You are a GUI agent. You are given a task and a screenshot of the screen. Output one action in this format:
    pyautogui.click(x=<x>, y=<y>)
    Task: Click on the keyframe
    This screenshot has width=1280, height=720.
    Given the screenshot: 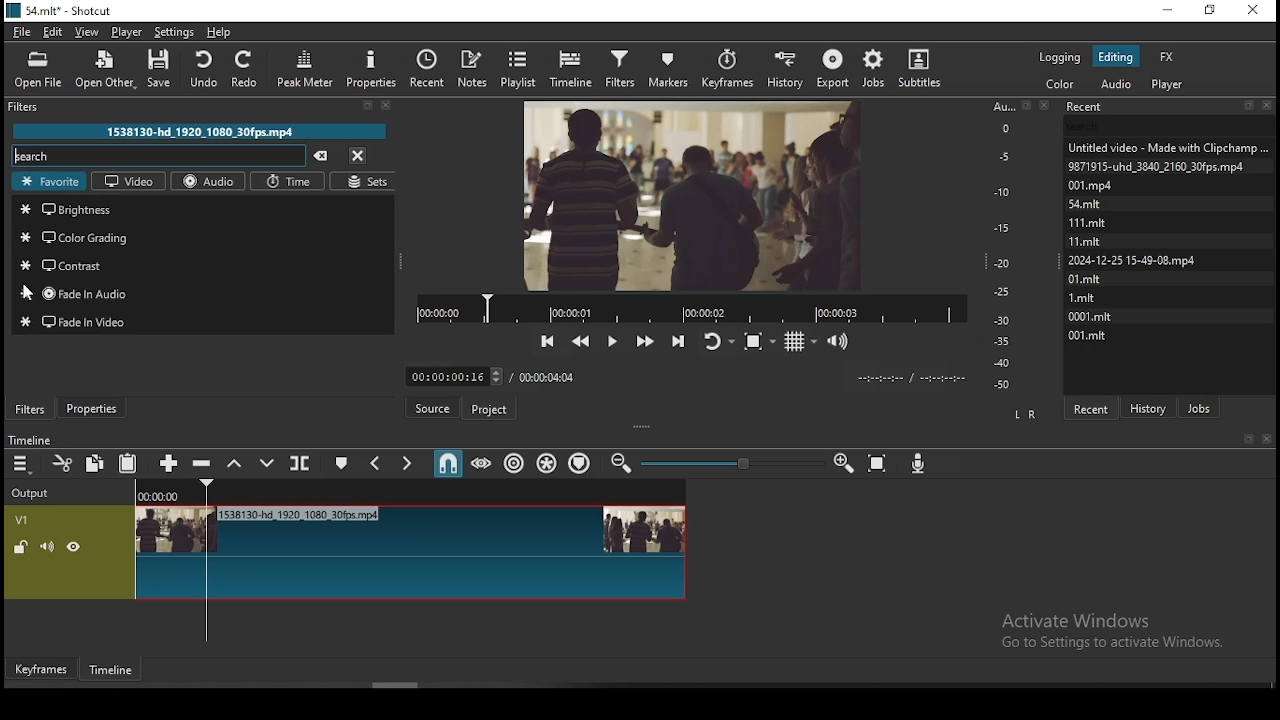 What is the action you would take?
    pyautogui.click(x=39, y=670)
    